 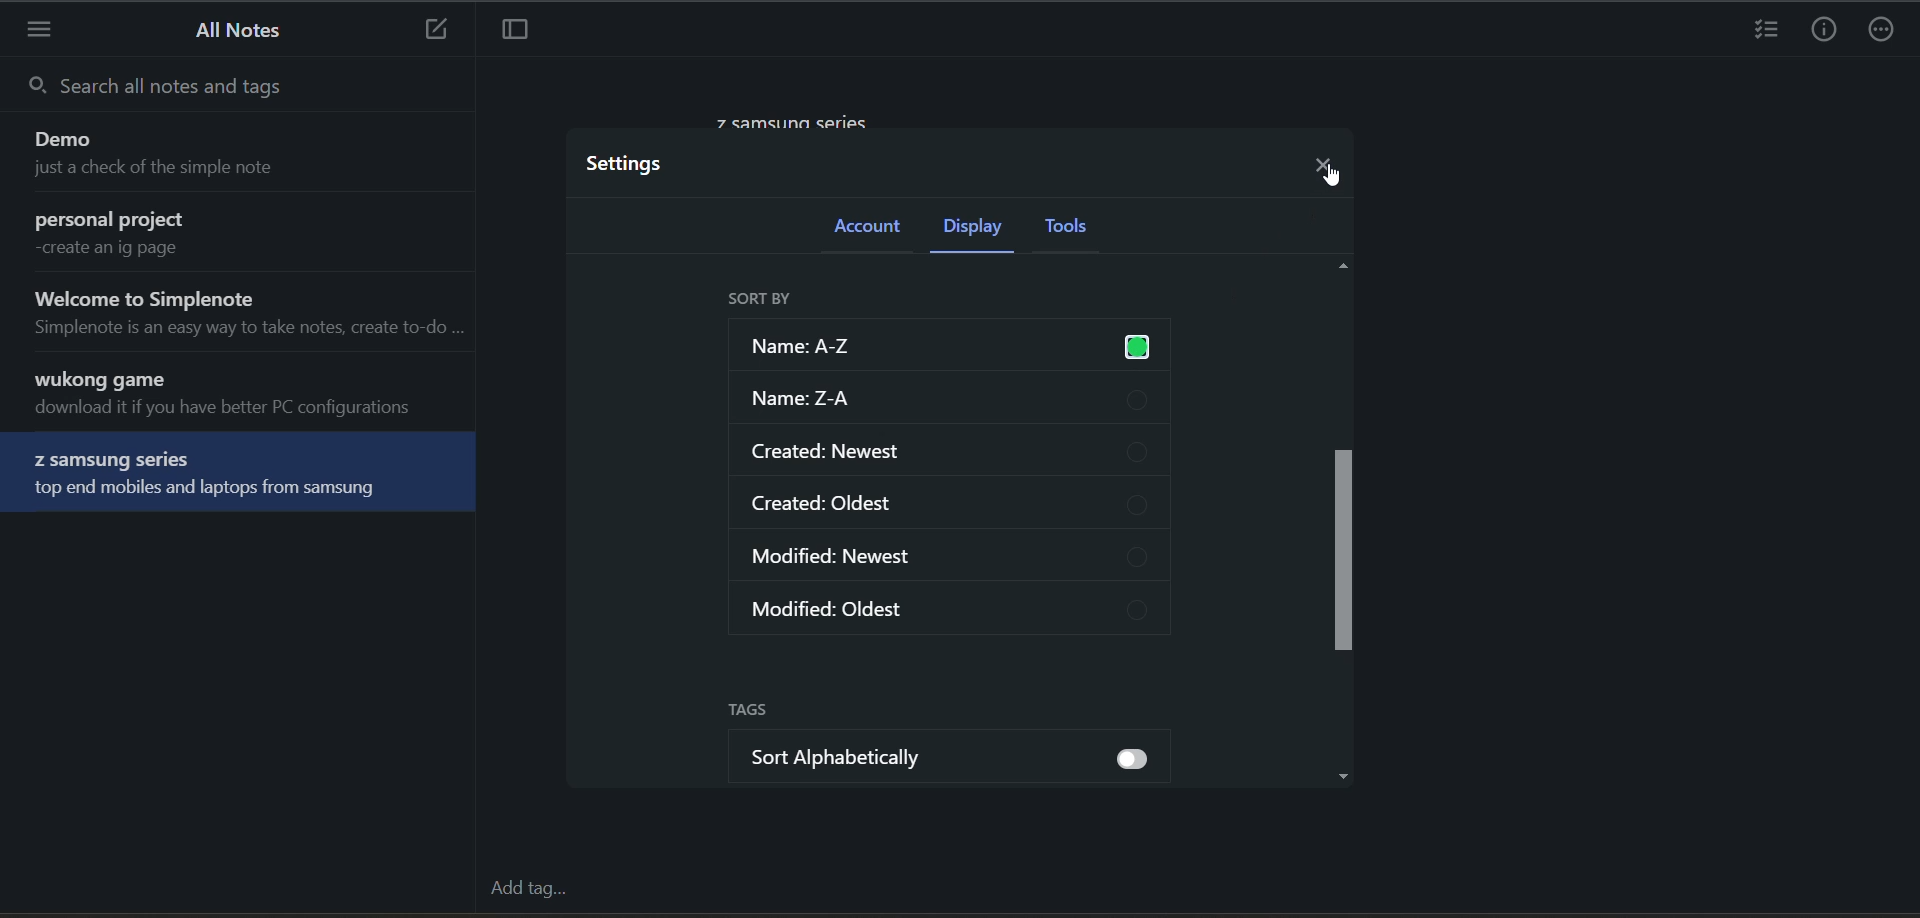 I want to click on created: newest, so click(x=955, y=452).